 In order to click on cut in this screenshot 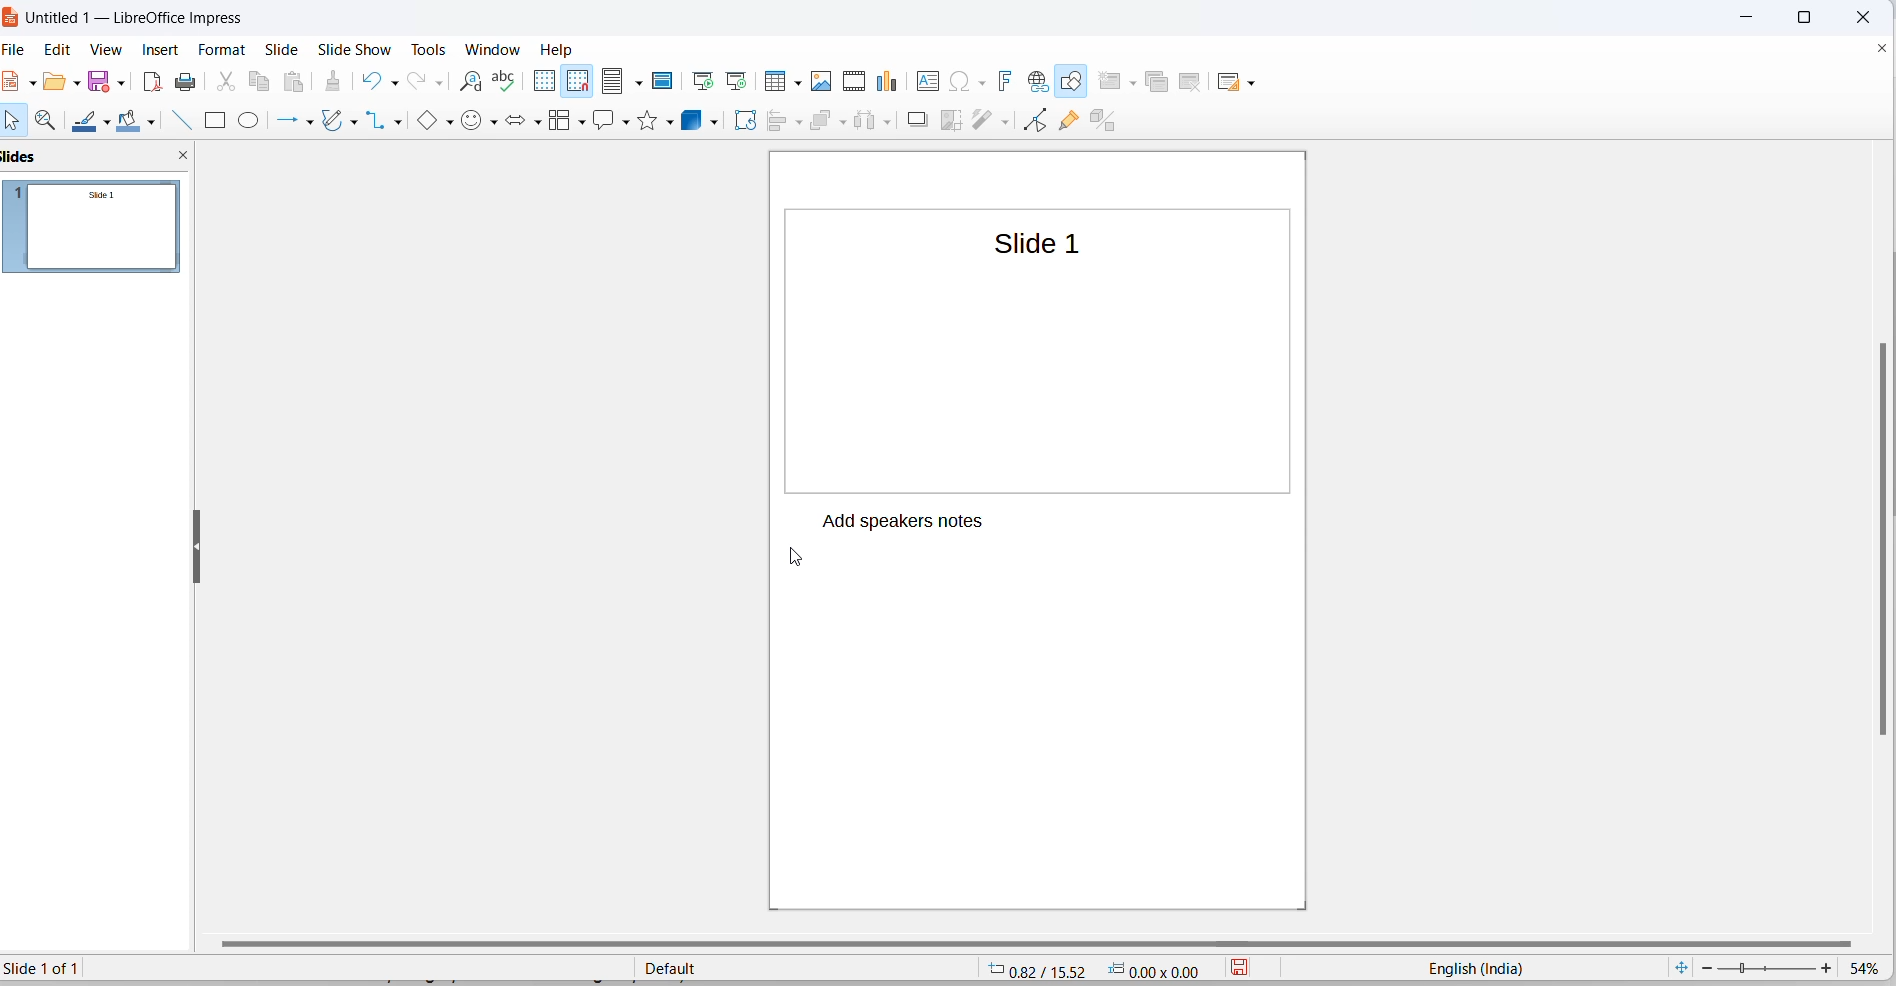, I will do `click(226, 82)`.